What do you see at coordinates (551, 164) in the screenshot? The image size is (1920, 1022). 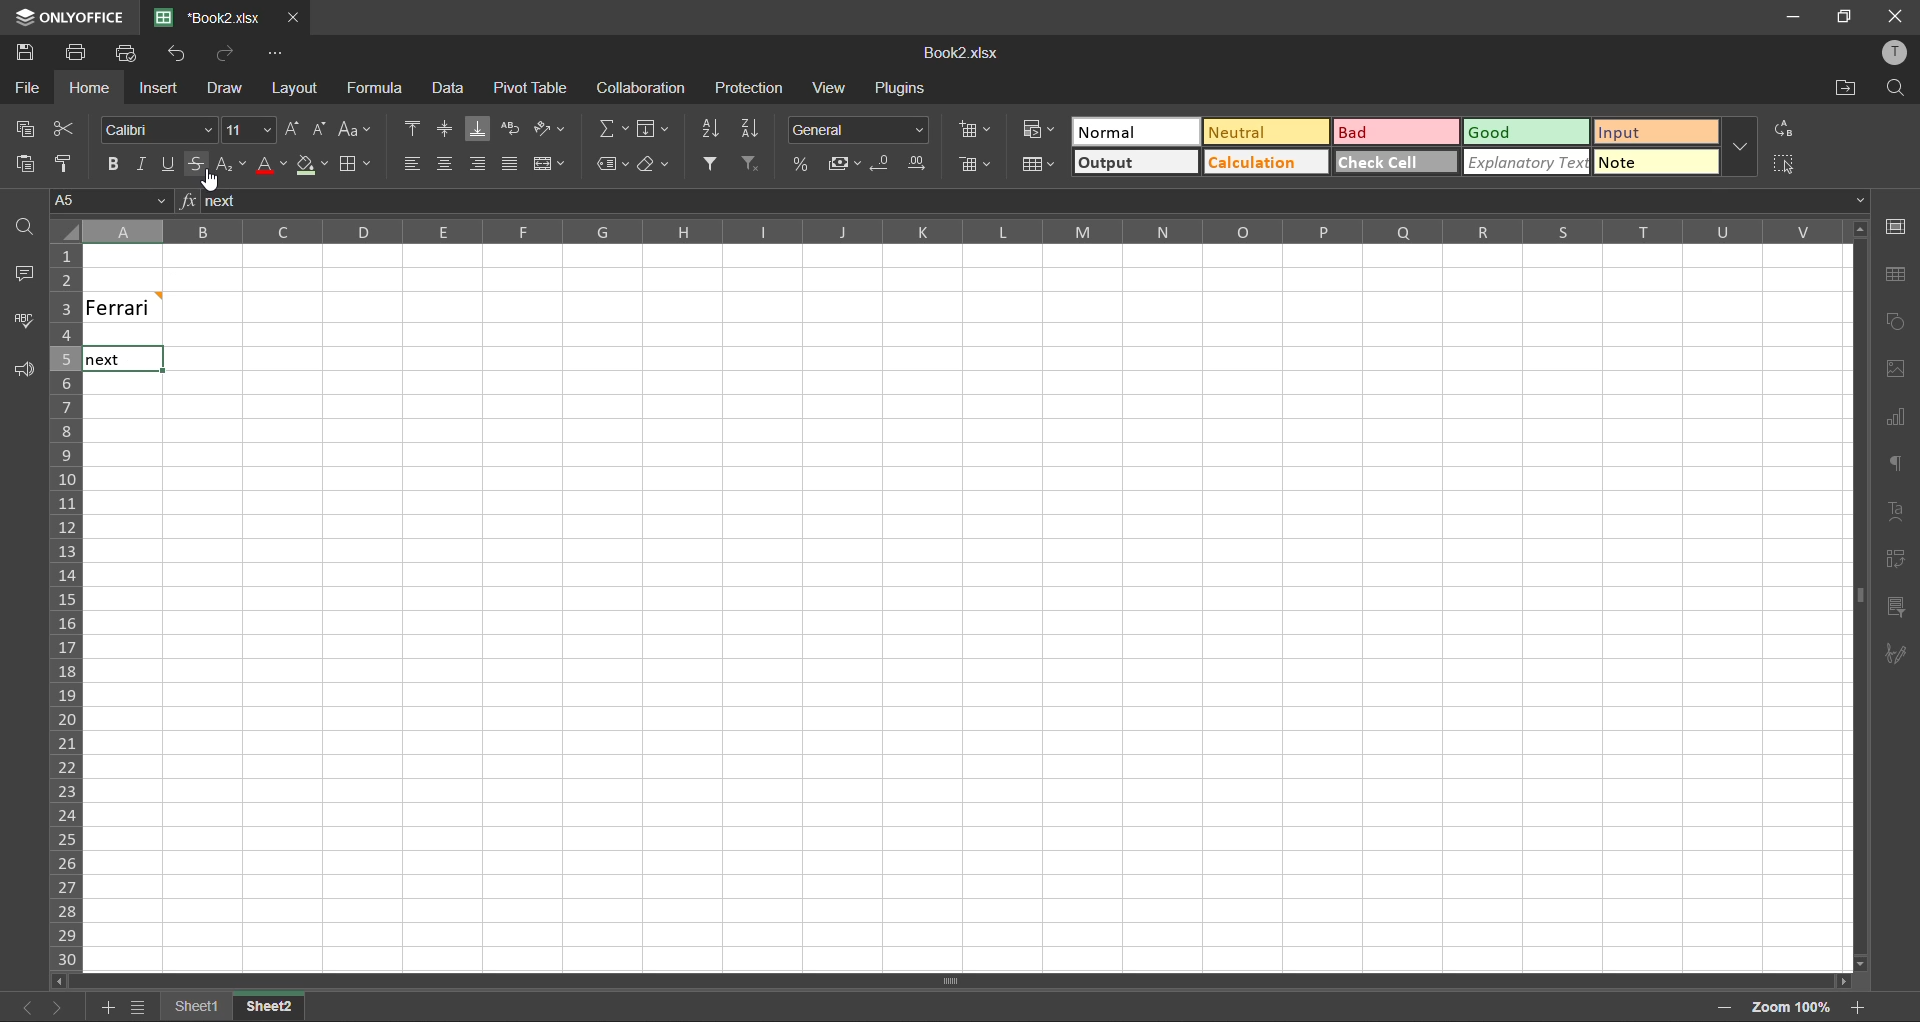 I see `merge and center` at bounding box center [551, 164].